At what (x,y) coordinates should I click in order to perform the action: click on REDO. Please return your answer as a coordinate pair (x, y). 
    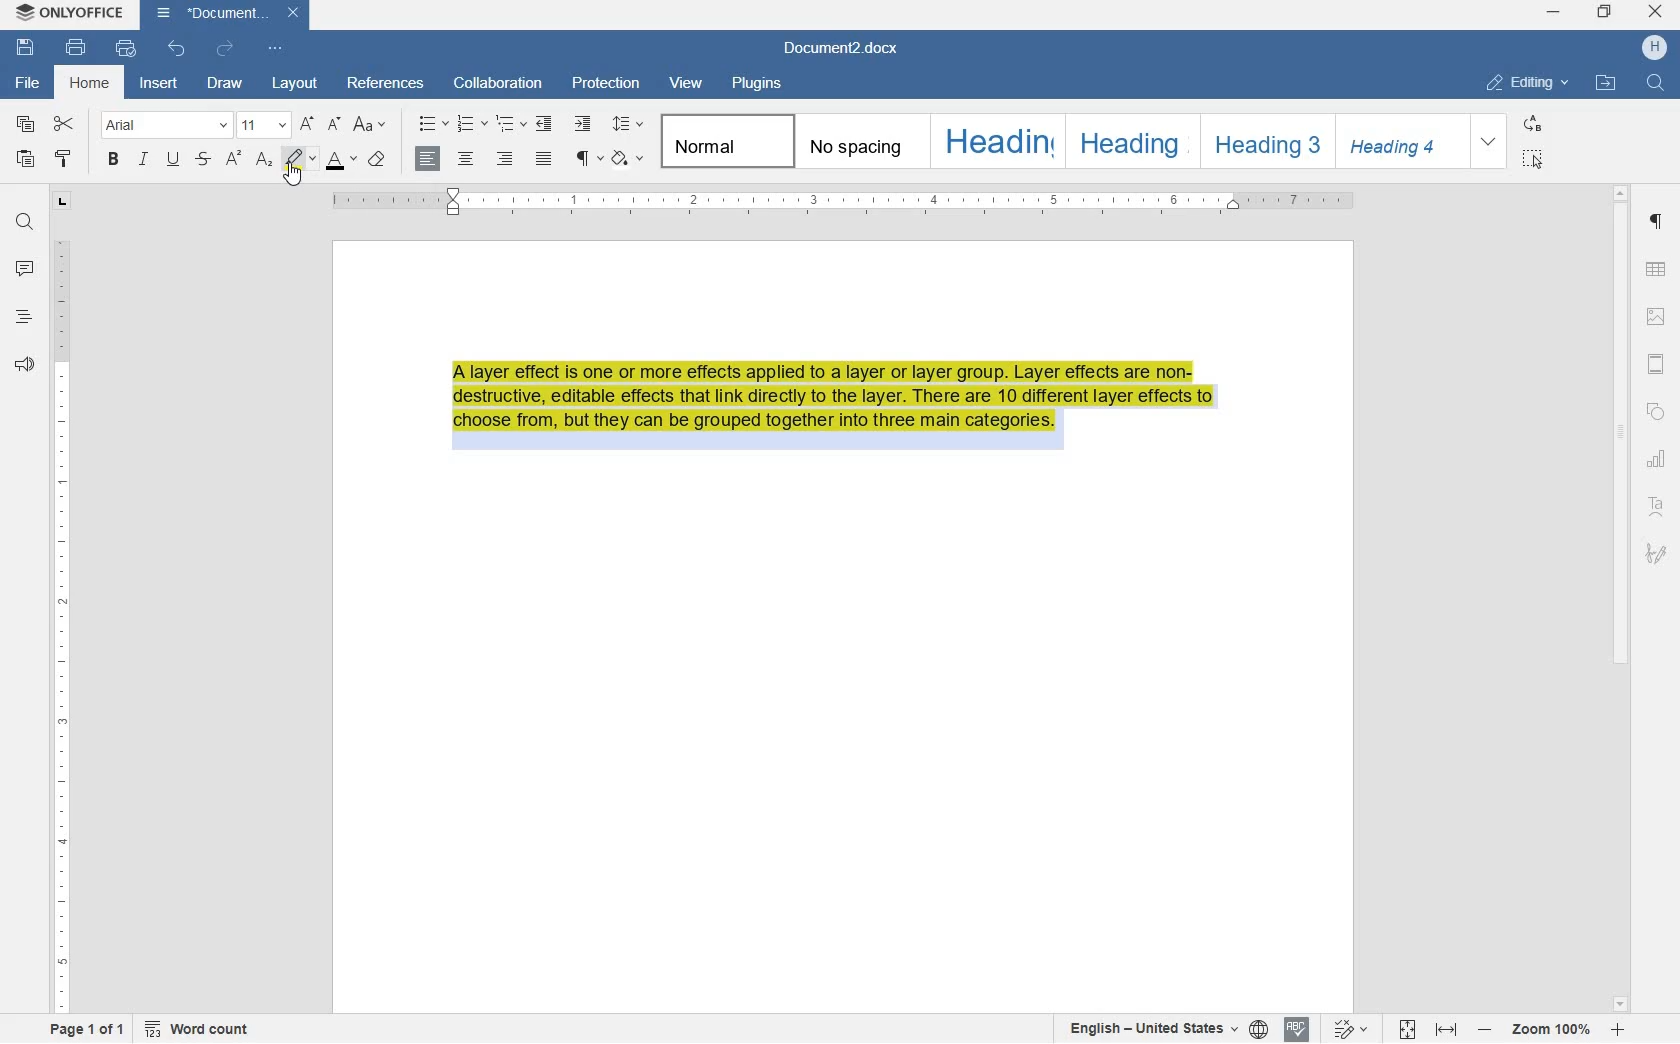
    Looking at the image, I should click on (225, 51).